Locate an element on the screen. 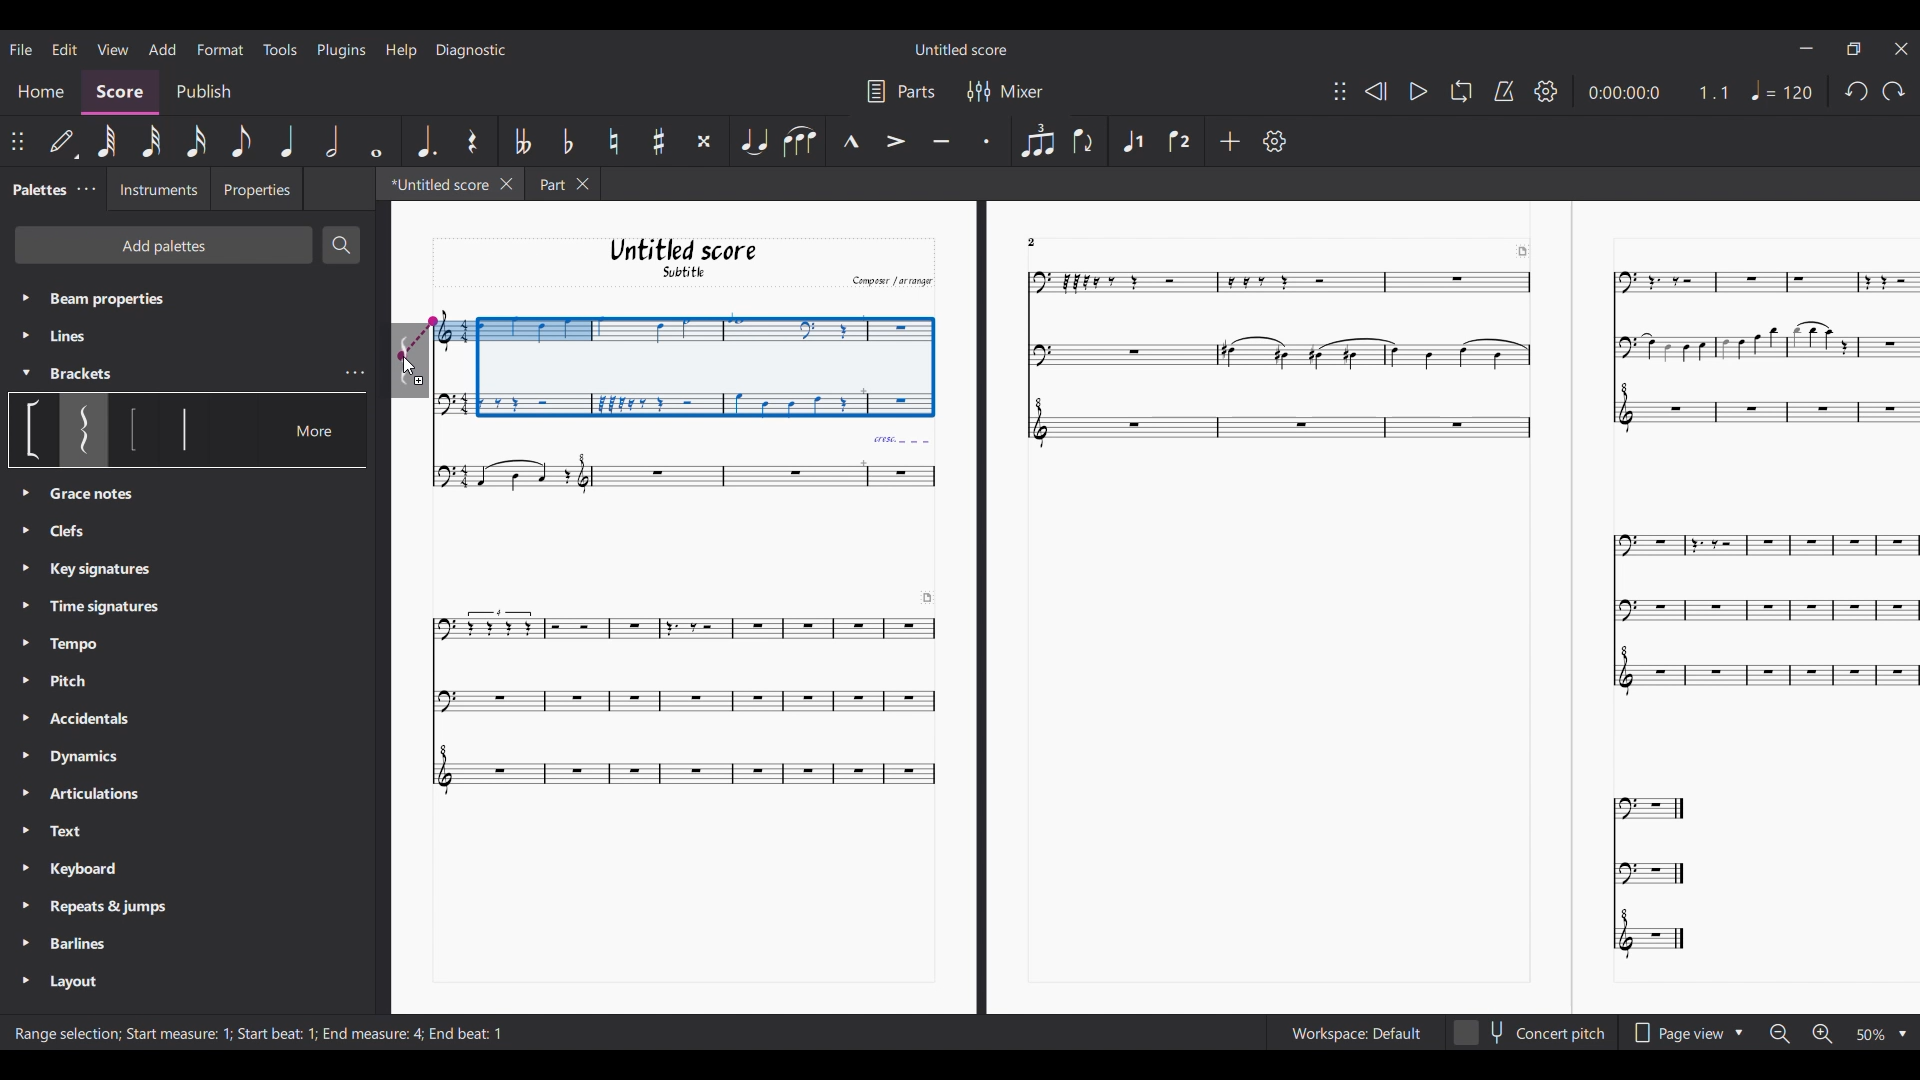 Image resolution: width=1920 pixels, height=1080 pixels.  is located at coordinates (1649, 808).